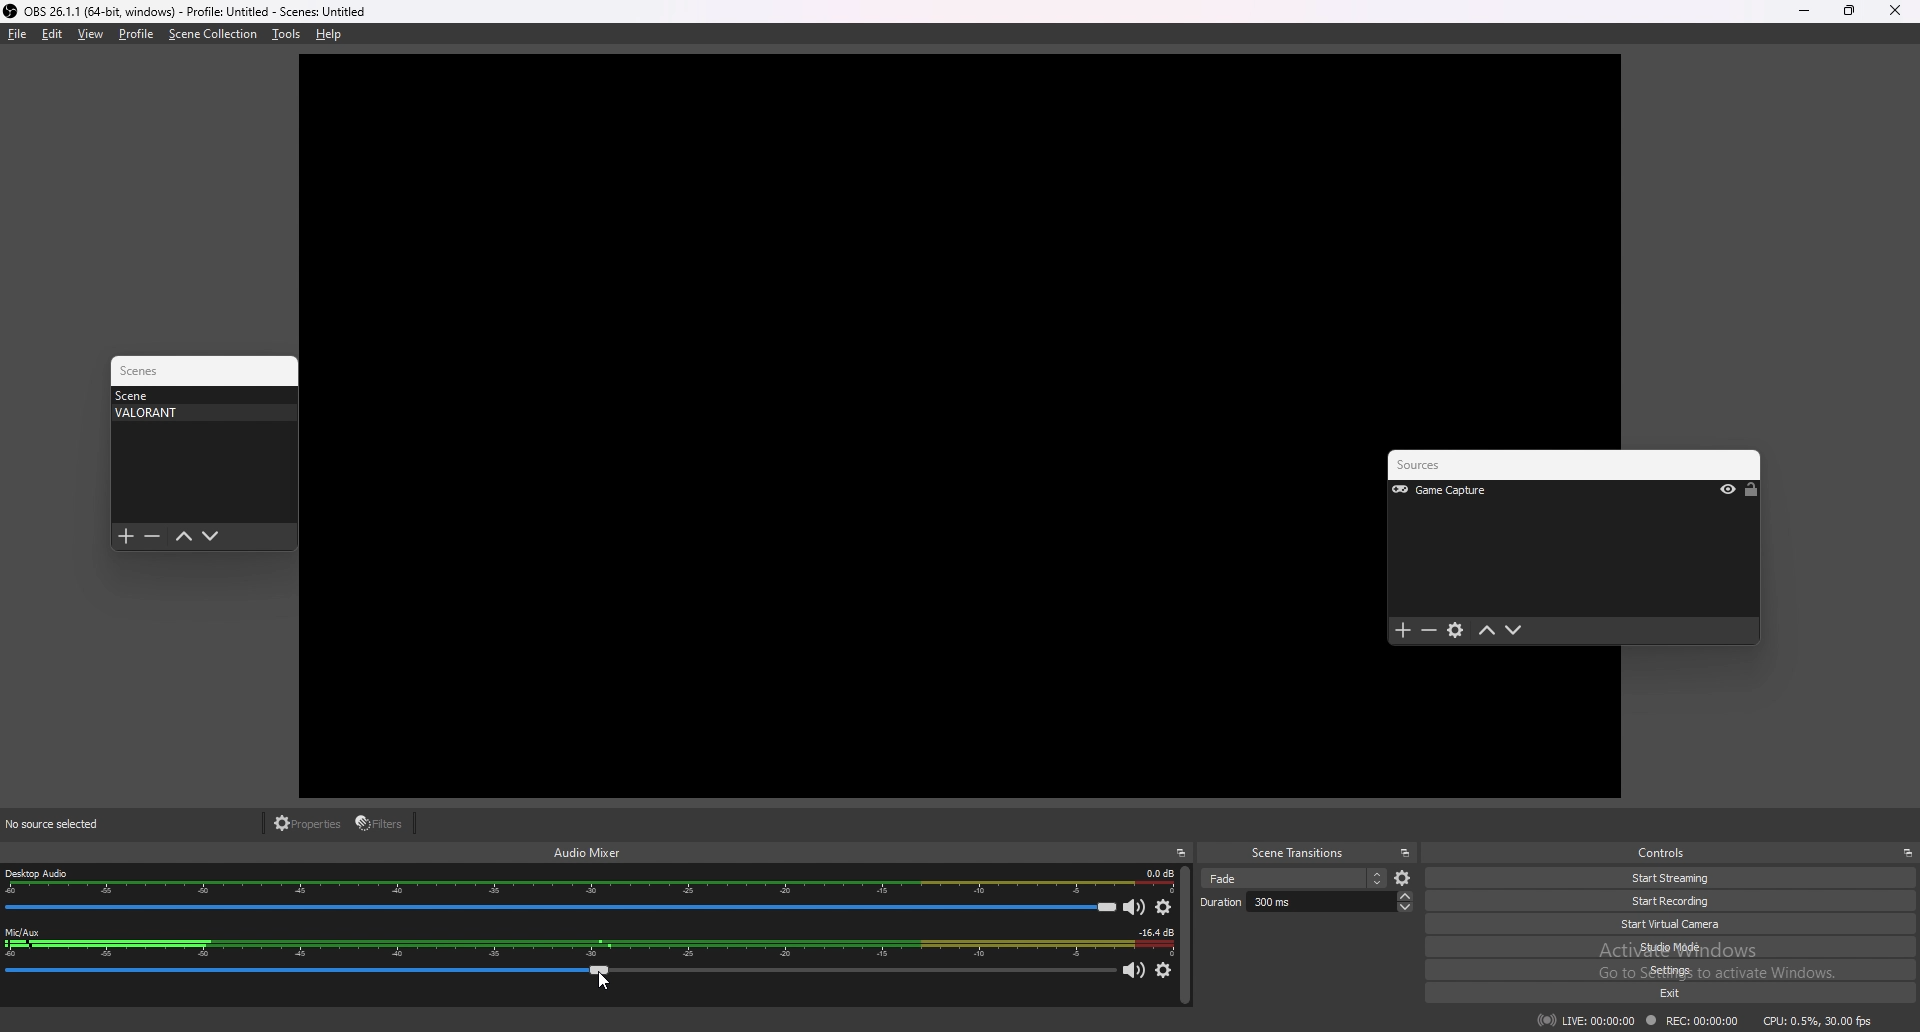 The width and height of the screenshot is (1920, 1032). Describe the element at coordinates (1298, 854) in the screenshot. I see `scene transitions` at that location.